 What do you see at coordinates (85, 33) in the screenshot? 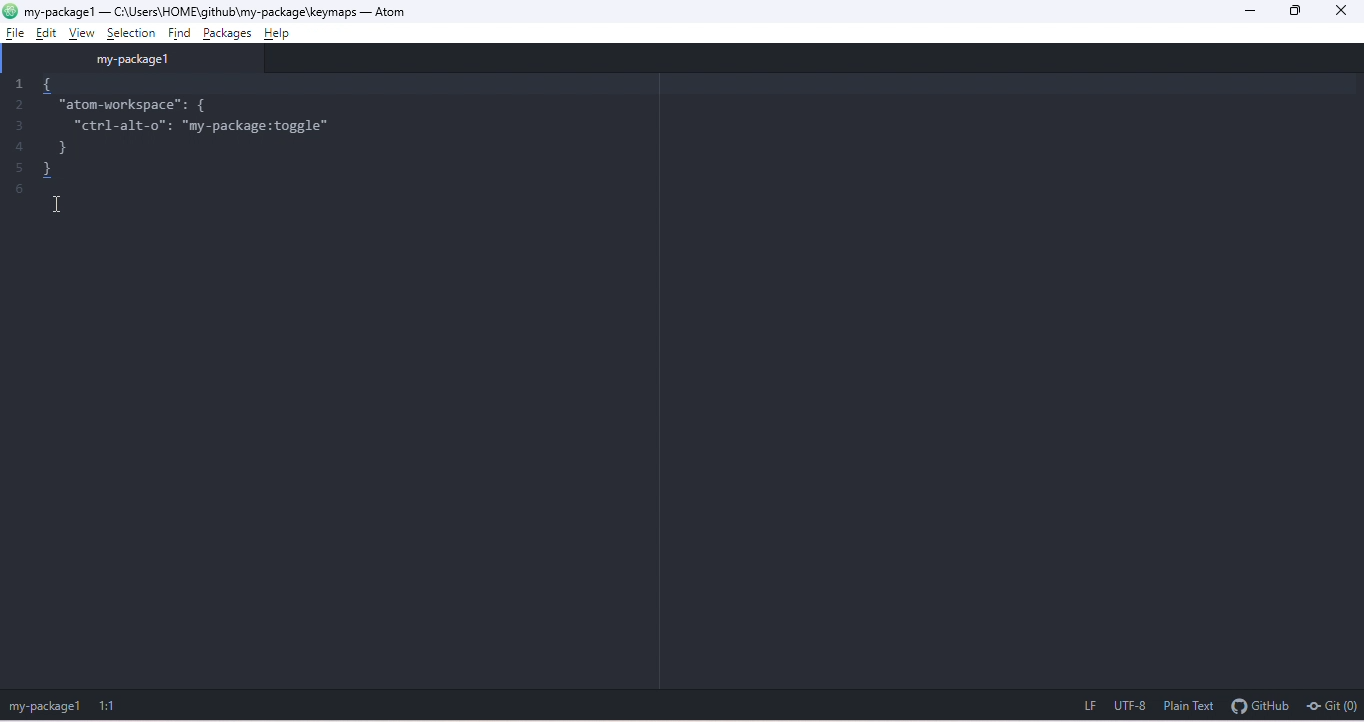
I see `view` at bounding box center [85, 33].